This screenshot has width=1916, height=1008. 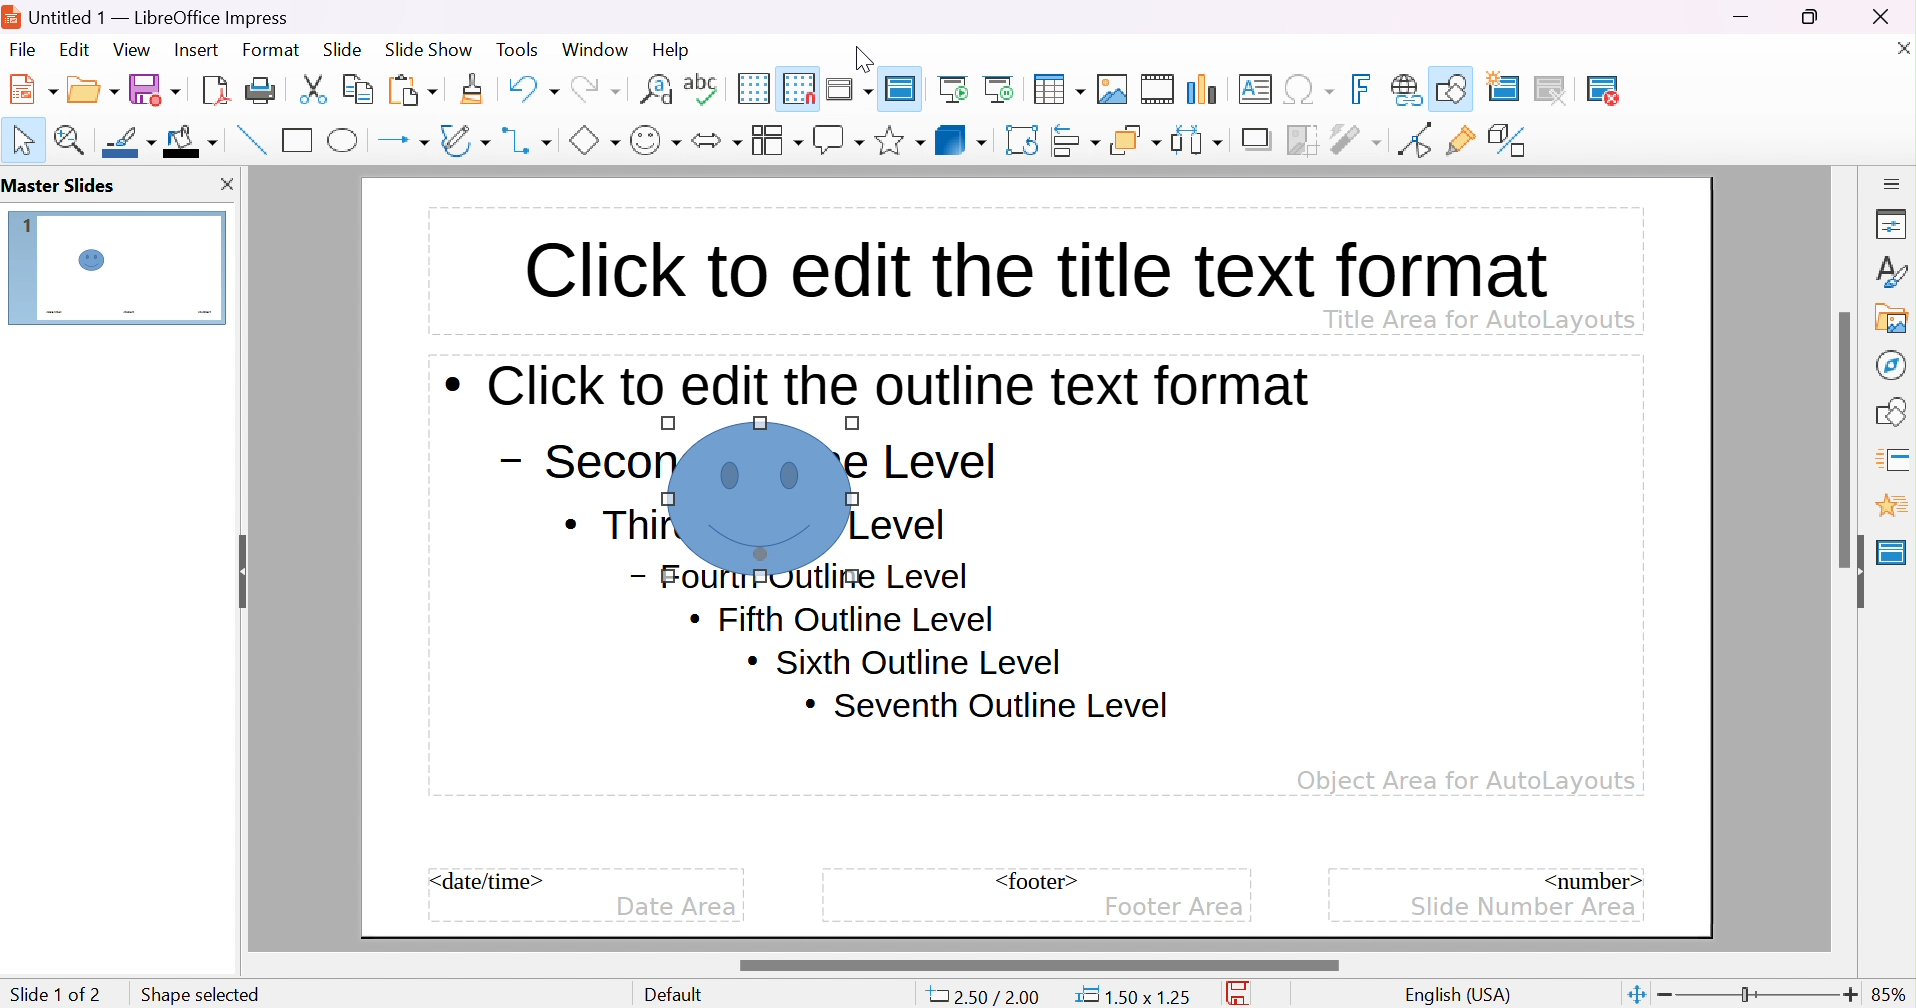 I want to click on rectangle, so click(x=298, y=139).